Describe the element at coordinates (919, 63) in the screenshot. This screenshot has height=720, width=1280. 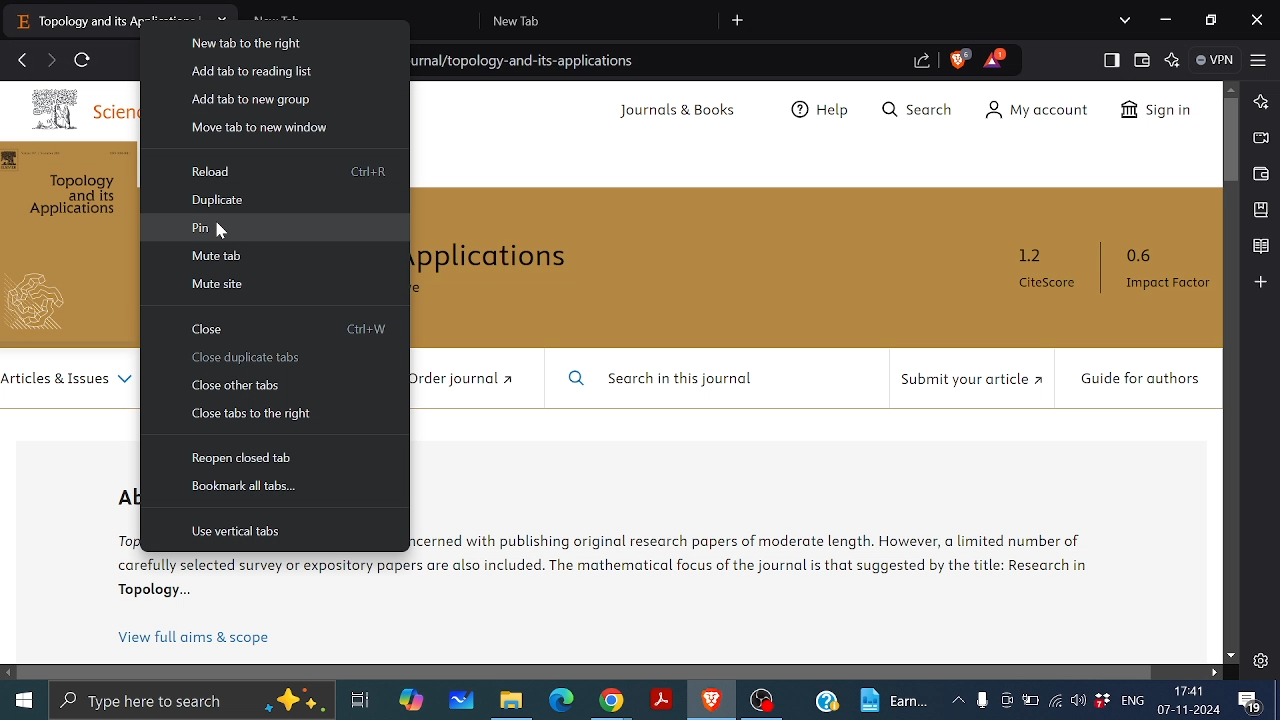
I see `Share this page` at that location.